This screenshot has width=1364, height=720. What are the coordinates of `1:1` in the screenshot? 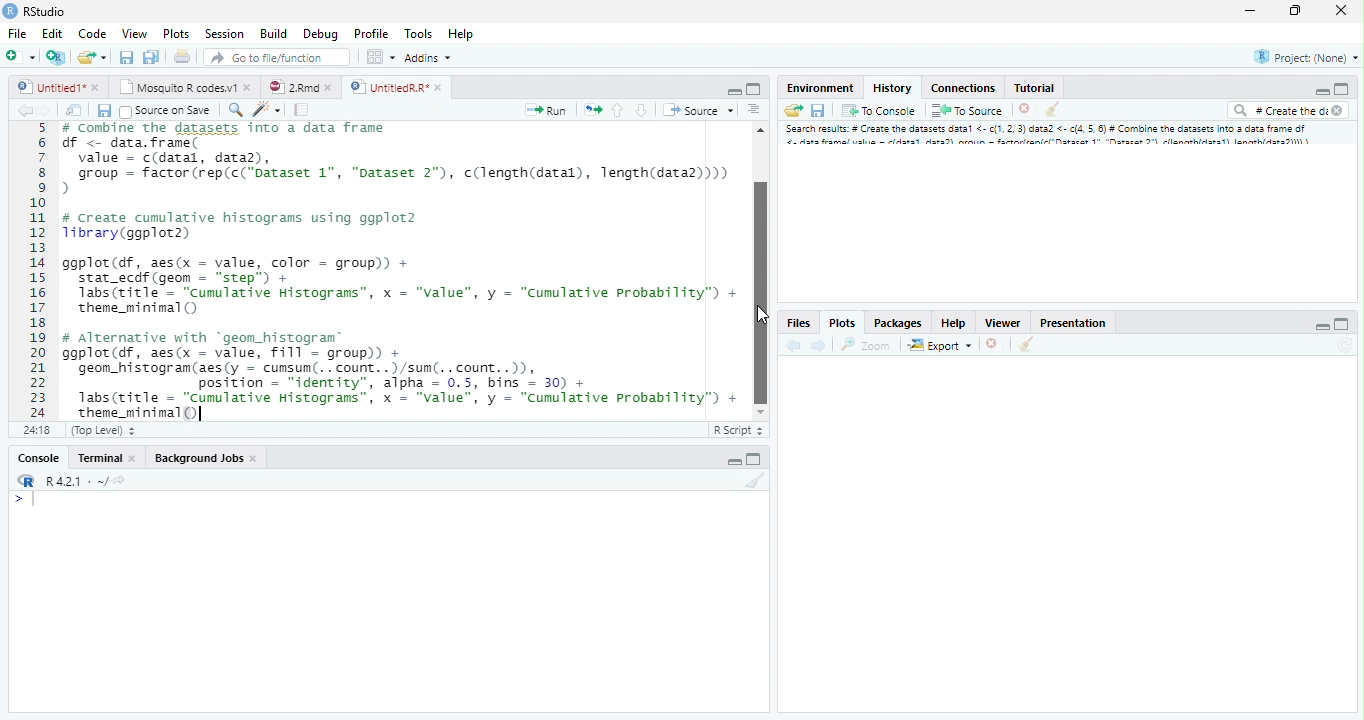 It's located at (41, 428).